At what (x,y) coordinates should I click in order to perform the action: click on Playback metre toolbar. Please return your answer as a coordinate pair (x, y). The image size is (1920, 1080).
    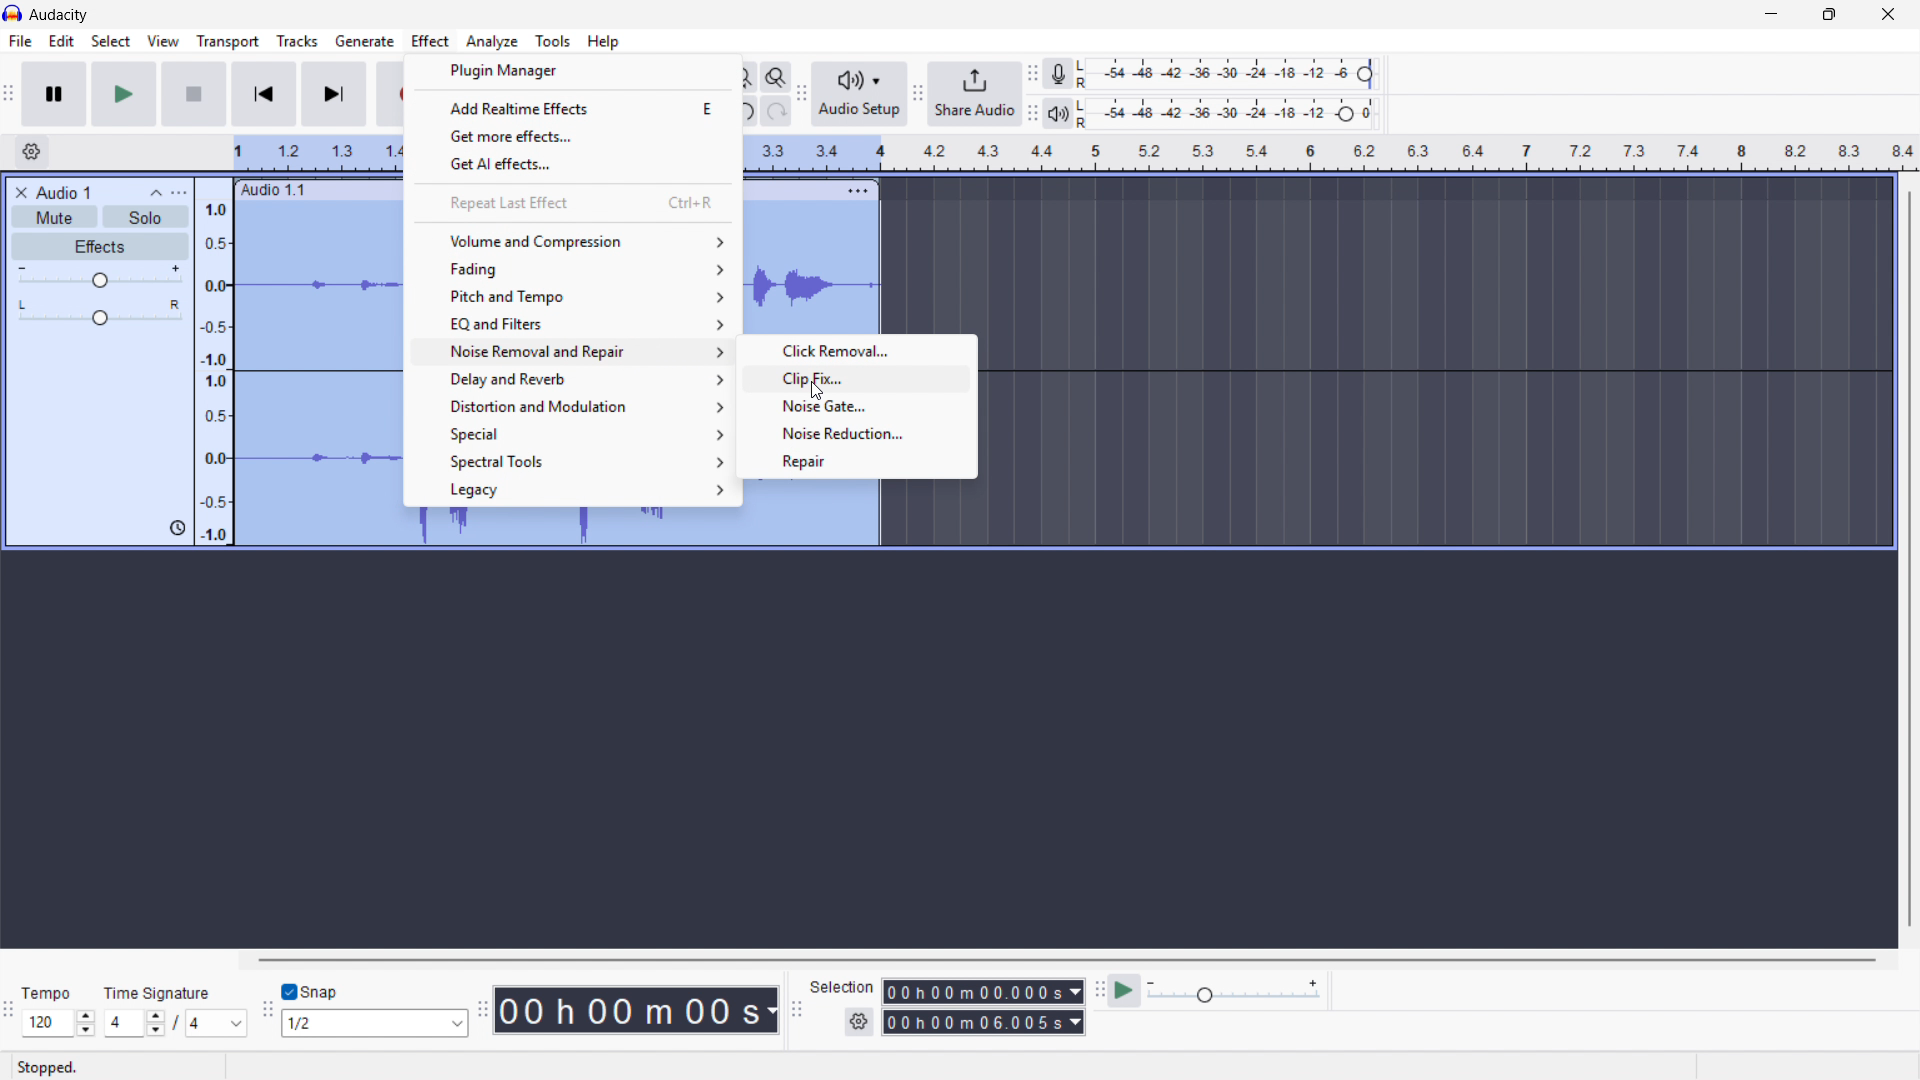
    Looking at the image, I should click on (1032, 113).